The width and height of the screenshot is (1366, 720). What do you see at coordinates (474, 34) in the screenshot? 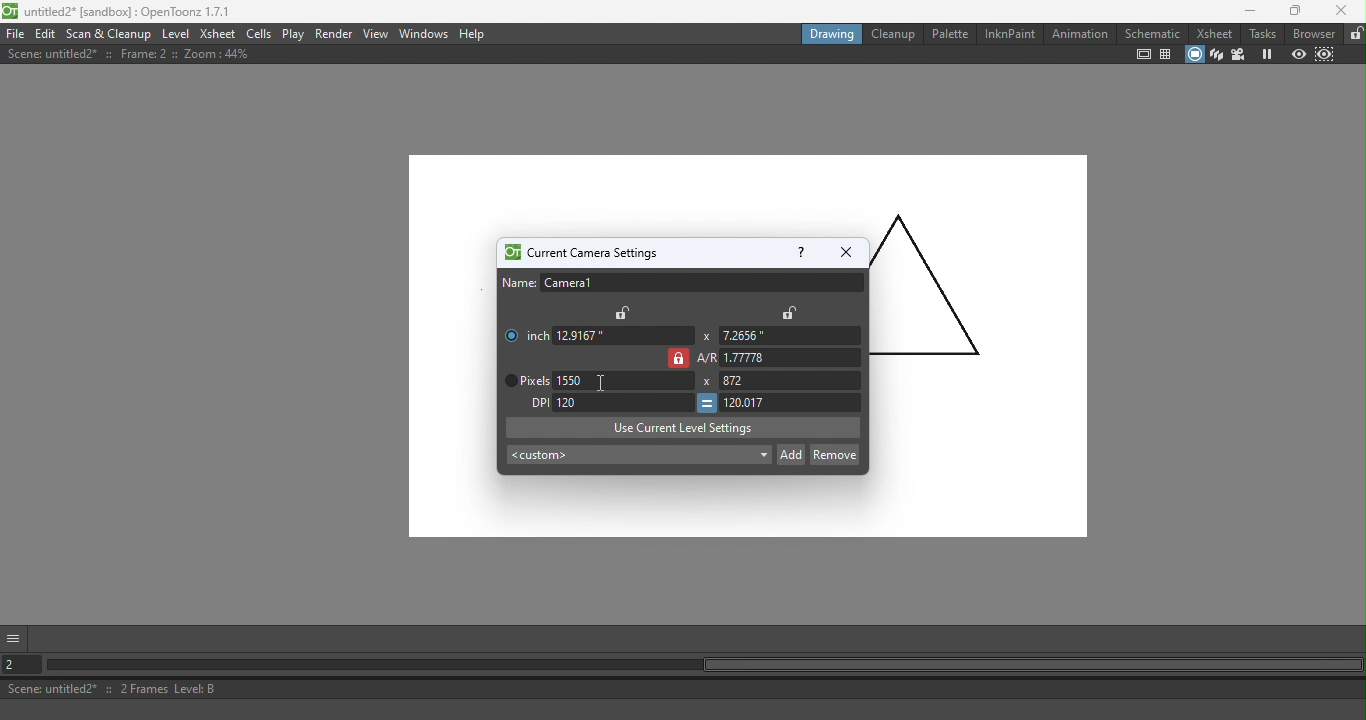
I see `Help` at bounding box center [474, 34].